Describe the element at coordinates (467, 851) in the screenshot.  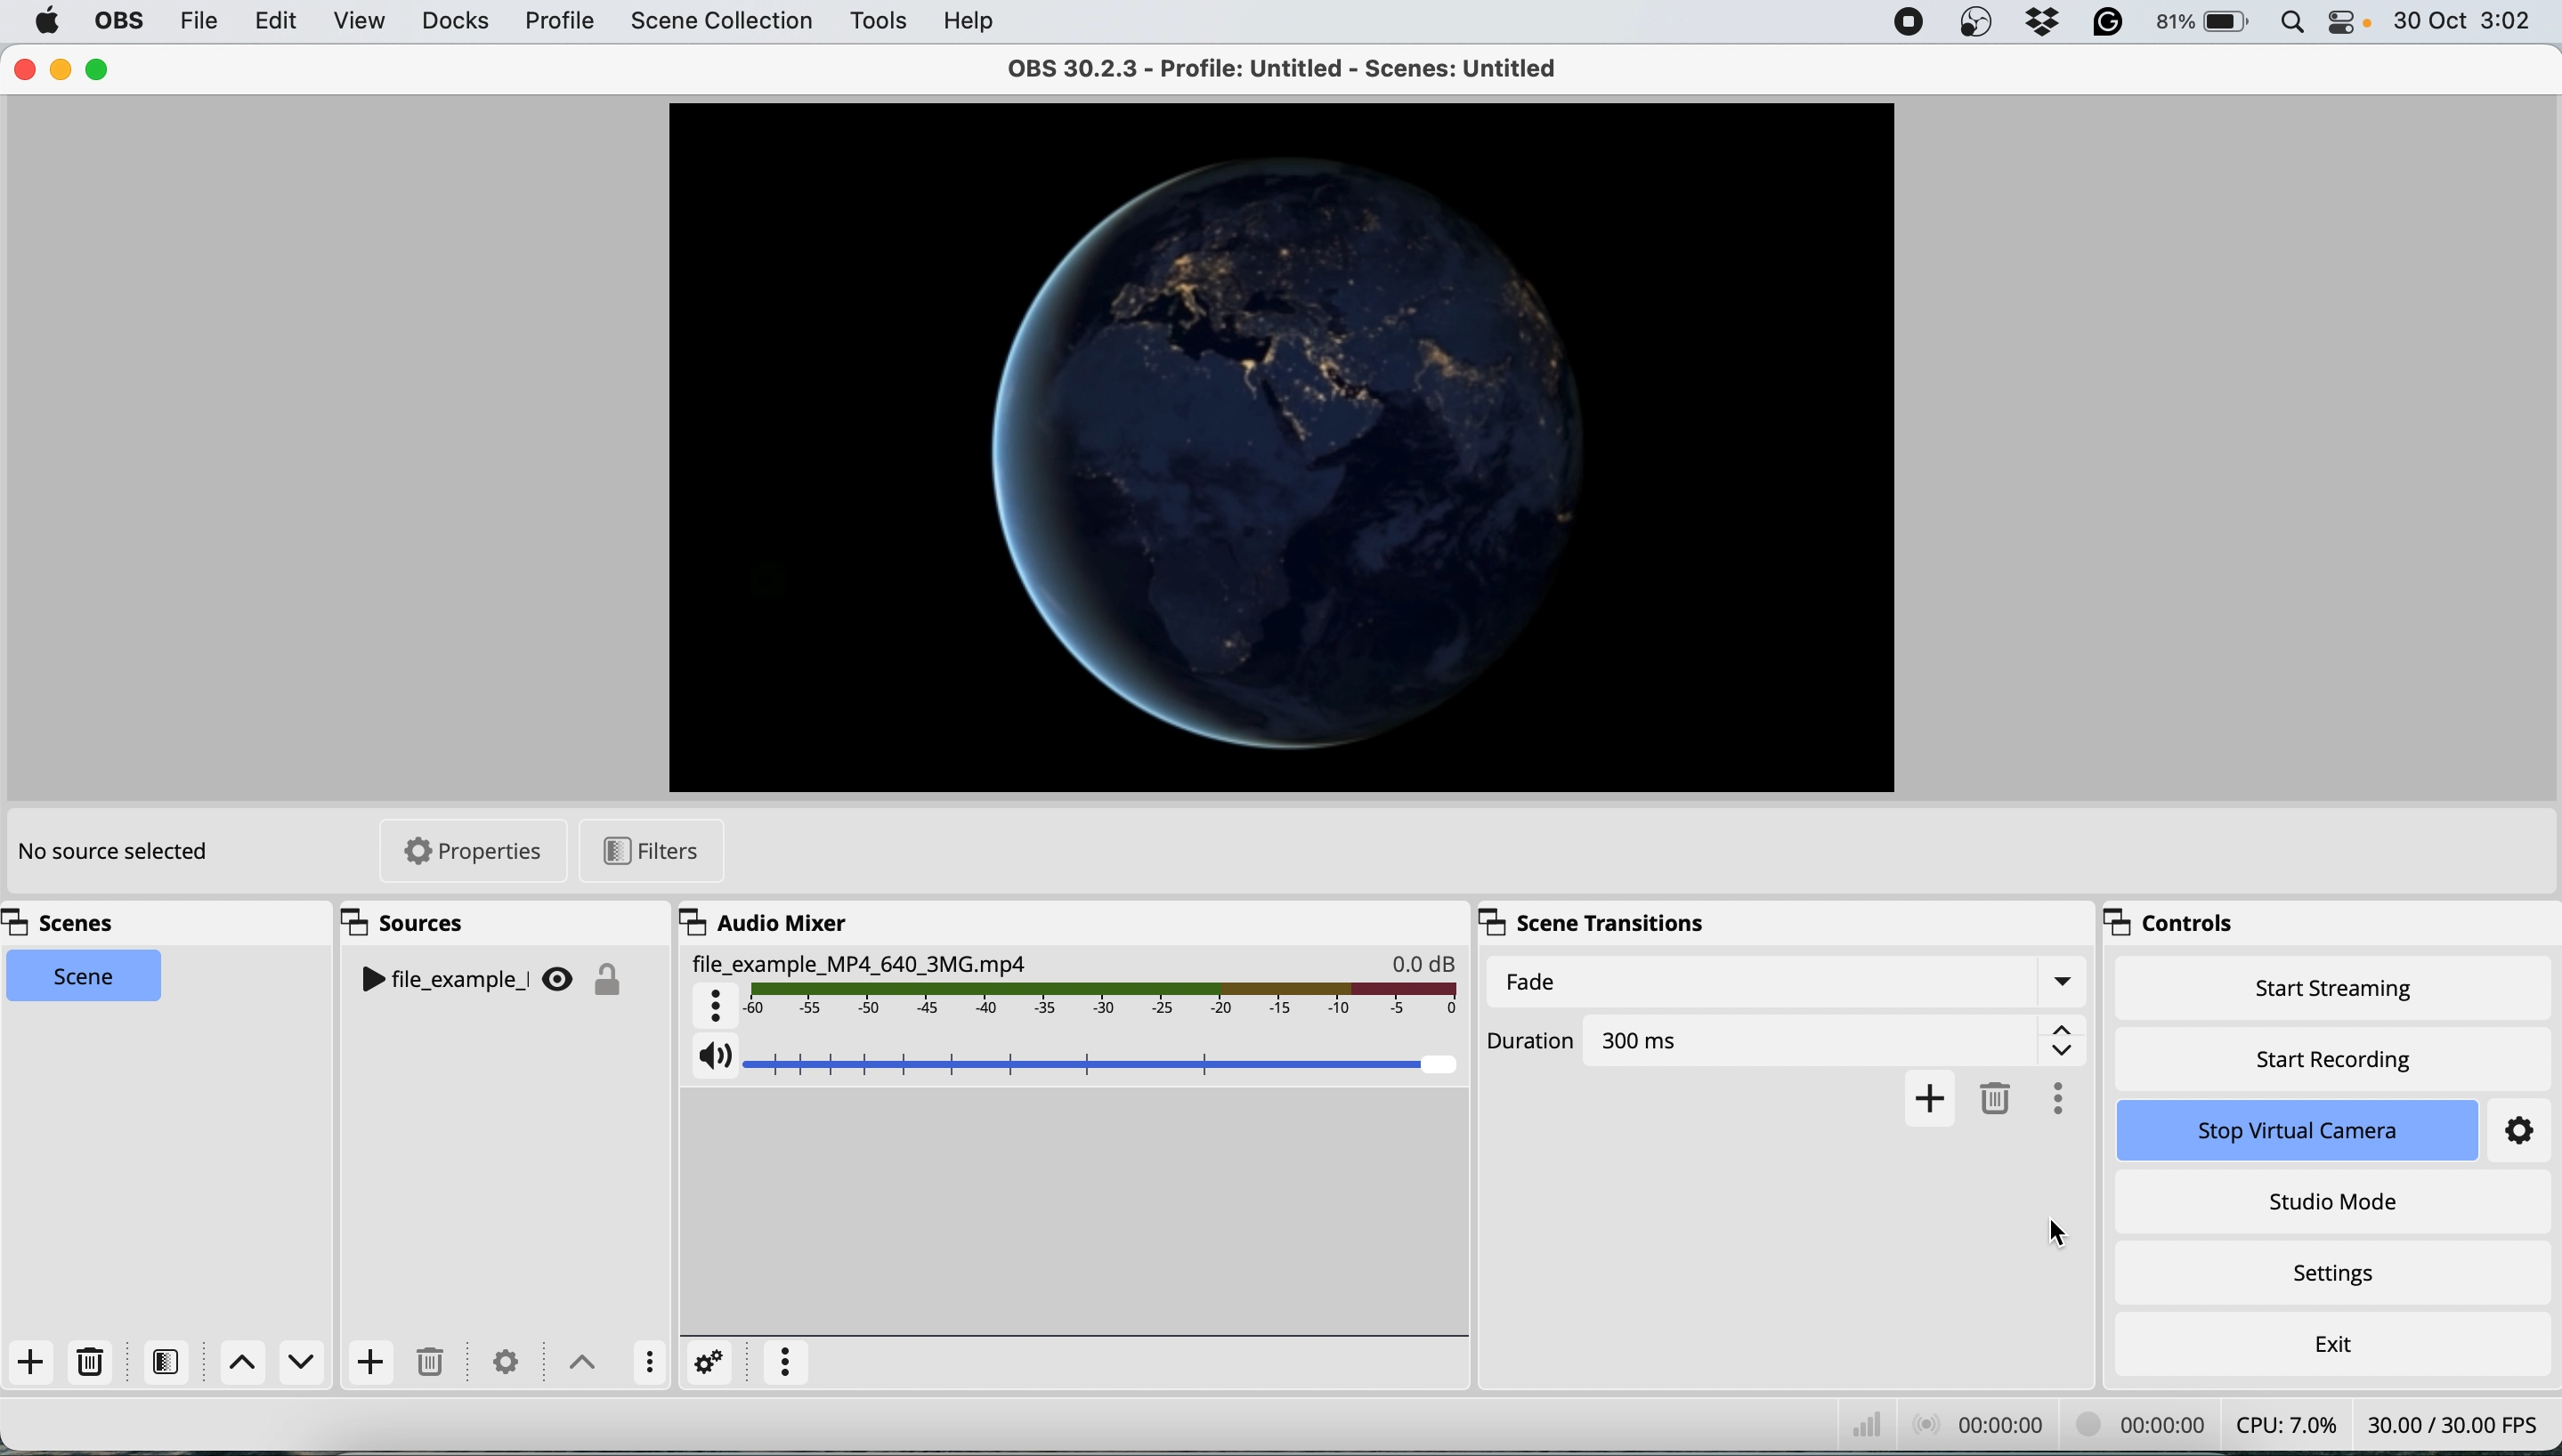
I see `properties` at that location.